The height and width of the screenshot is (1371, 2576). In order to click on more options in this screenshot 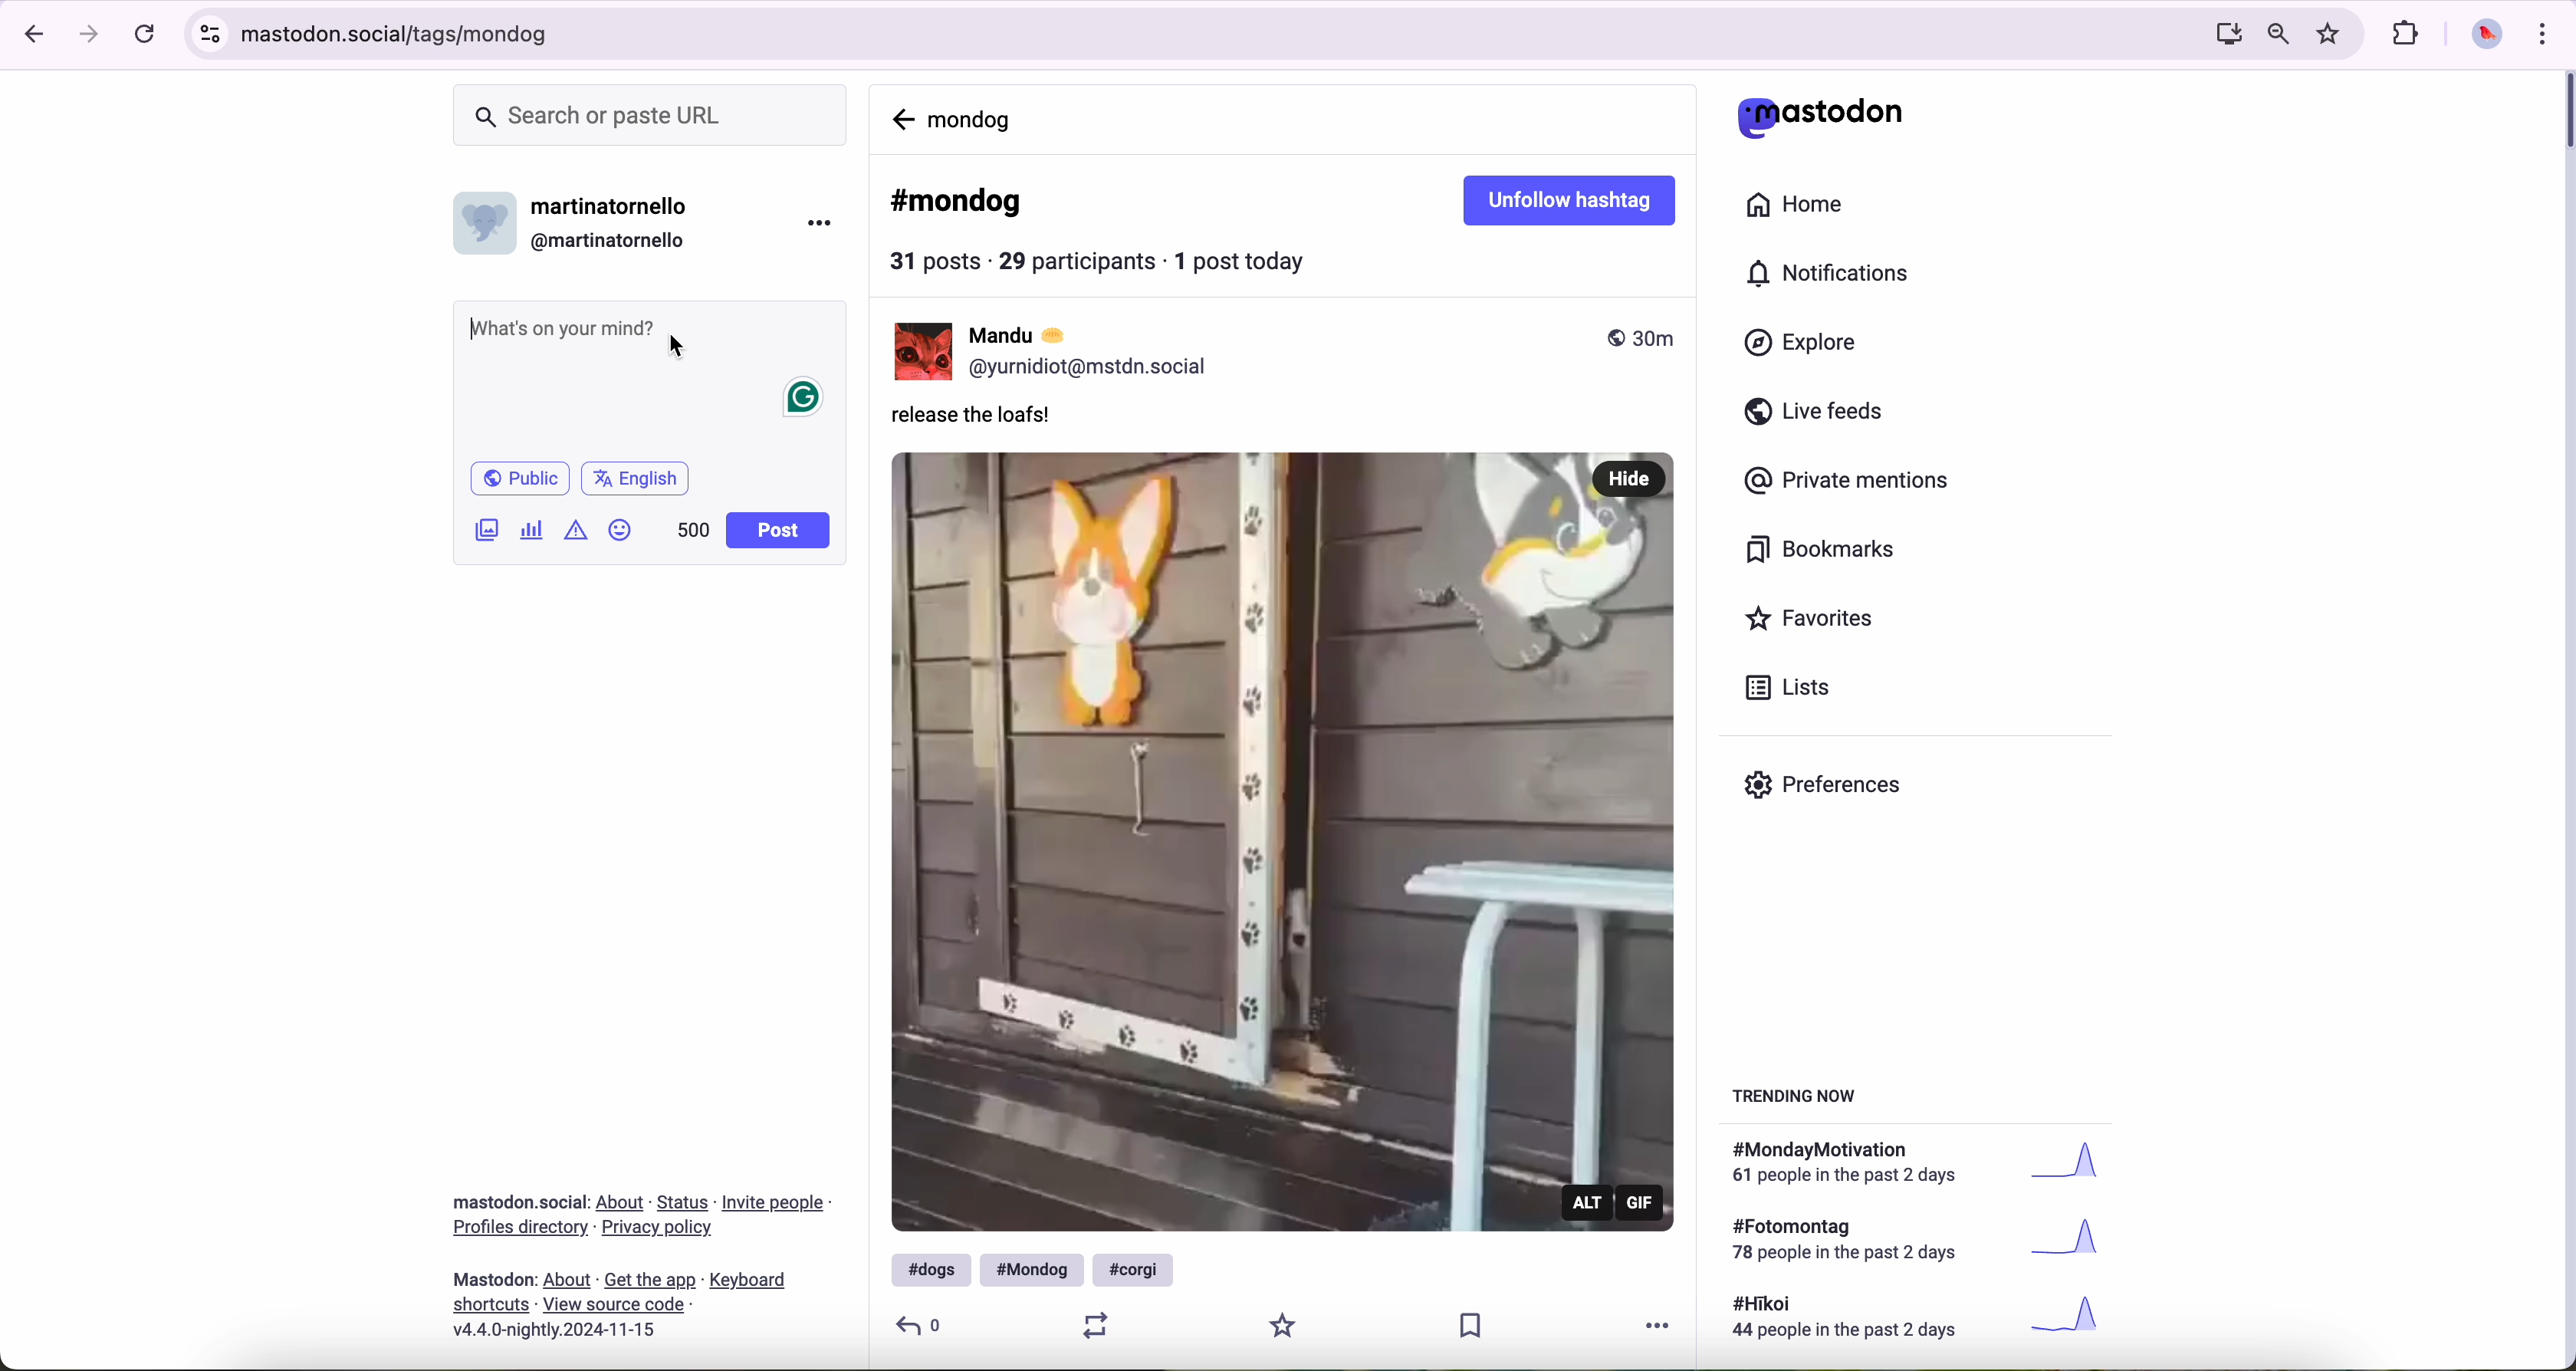, I will do `click(1666, 1323)`.